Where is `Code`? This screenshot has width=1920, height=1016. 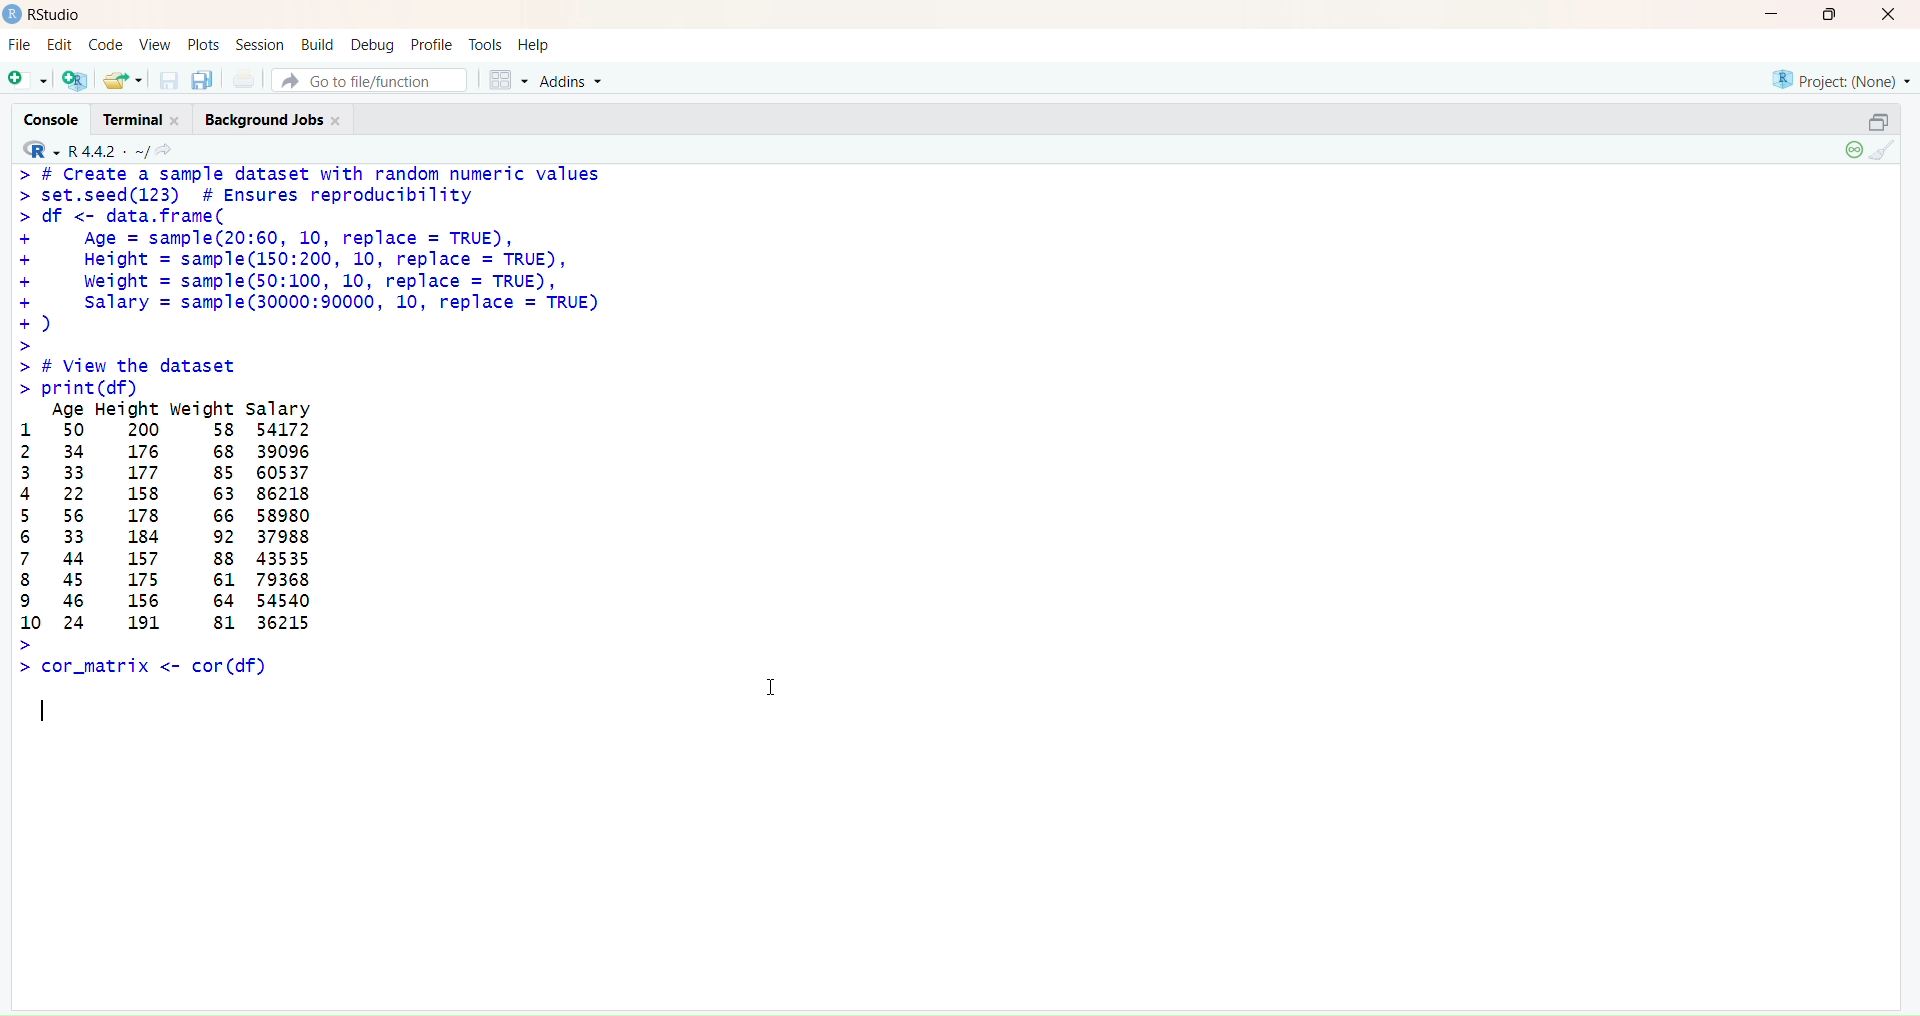
Code is located at coordinates (104, 46).